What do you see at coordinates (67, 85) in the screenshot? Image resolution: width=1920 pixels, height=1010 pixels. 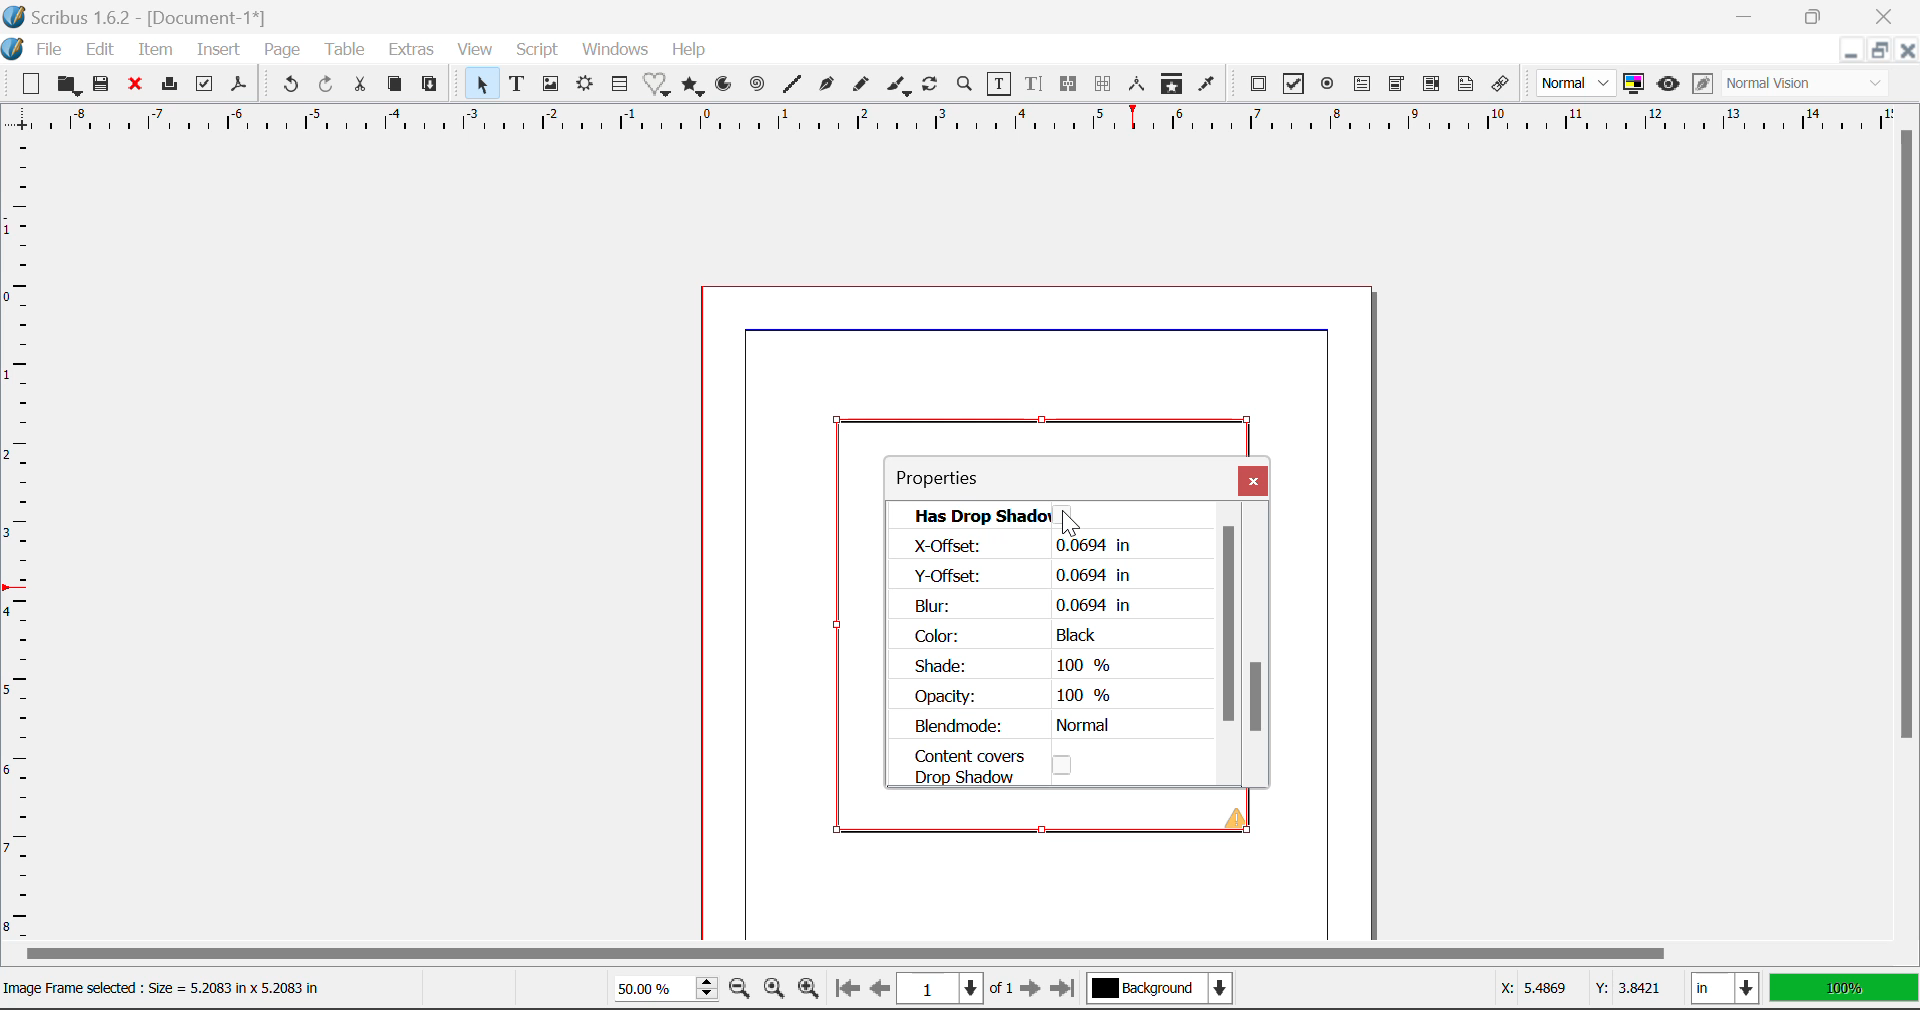 I see `Open` at bounding box center [67, 85].